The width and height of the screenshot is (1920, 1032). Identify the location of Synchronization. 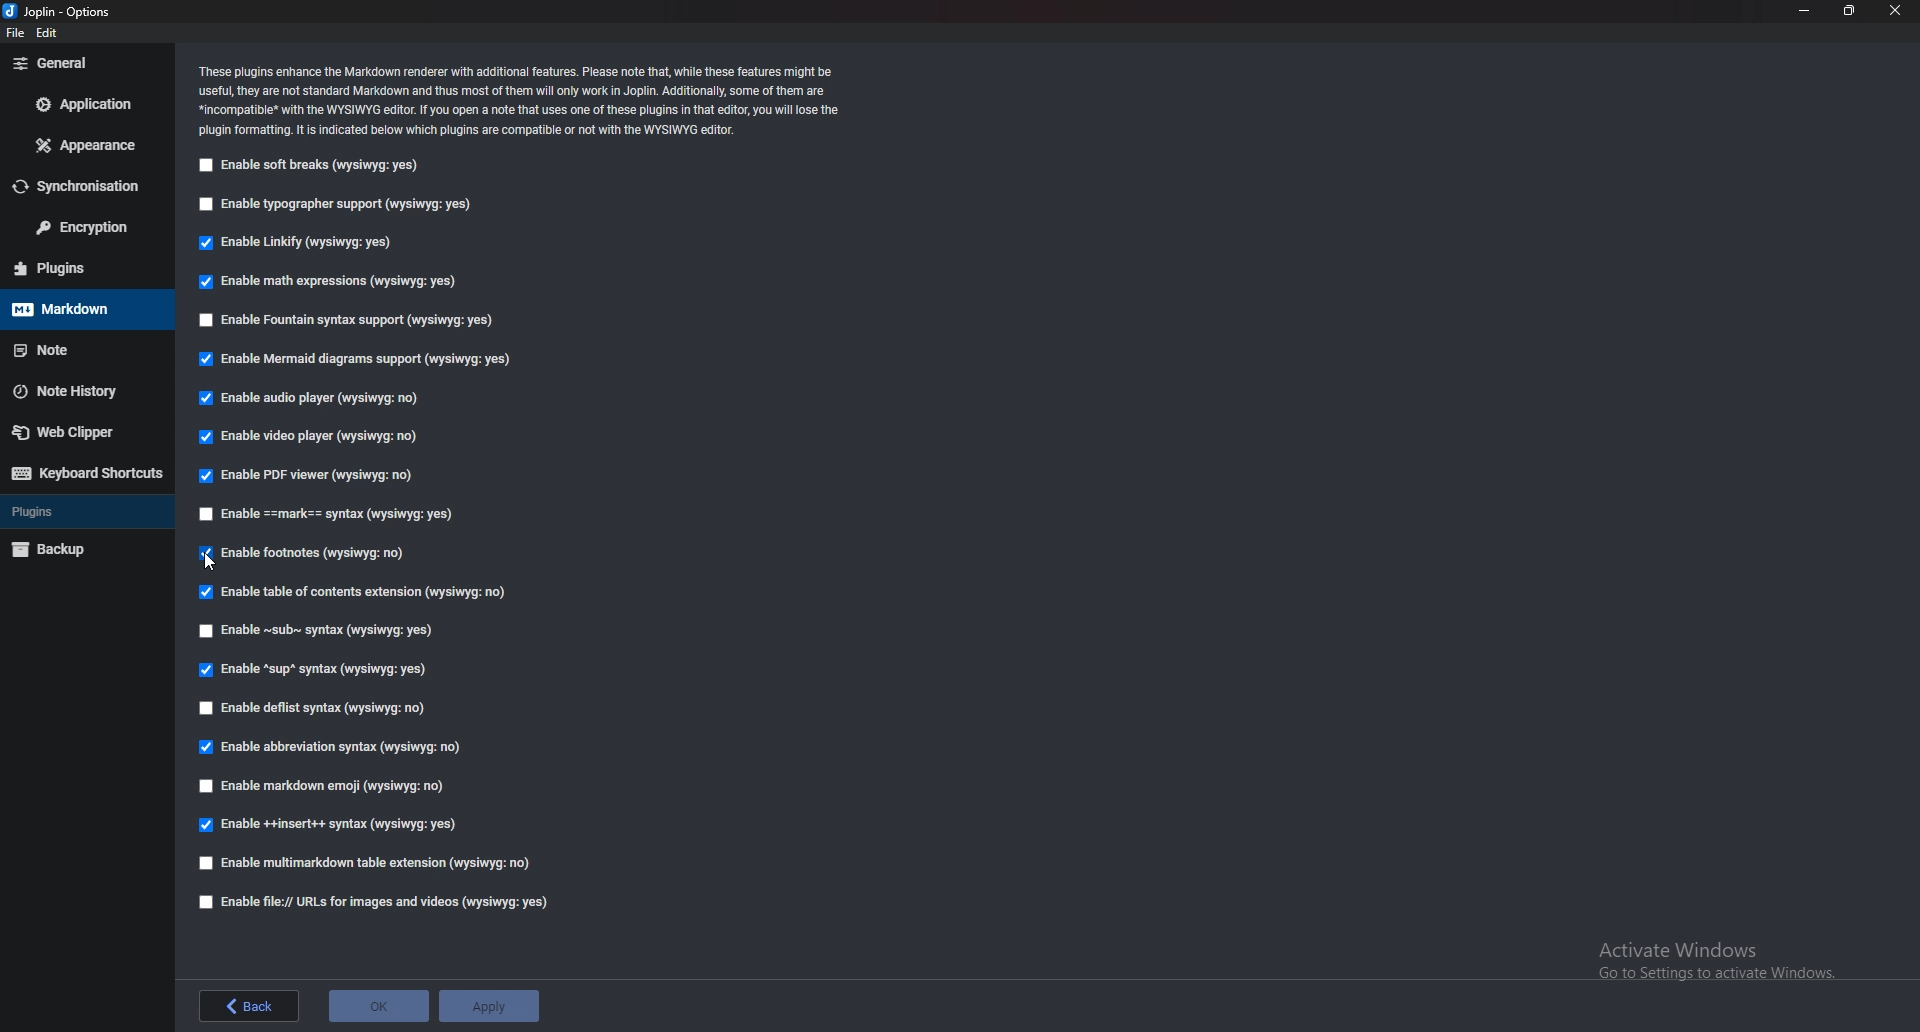
(87, 188).